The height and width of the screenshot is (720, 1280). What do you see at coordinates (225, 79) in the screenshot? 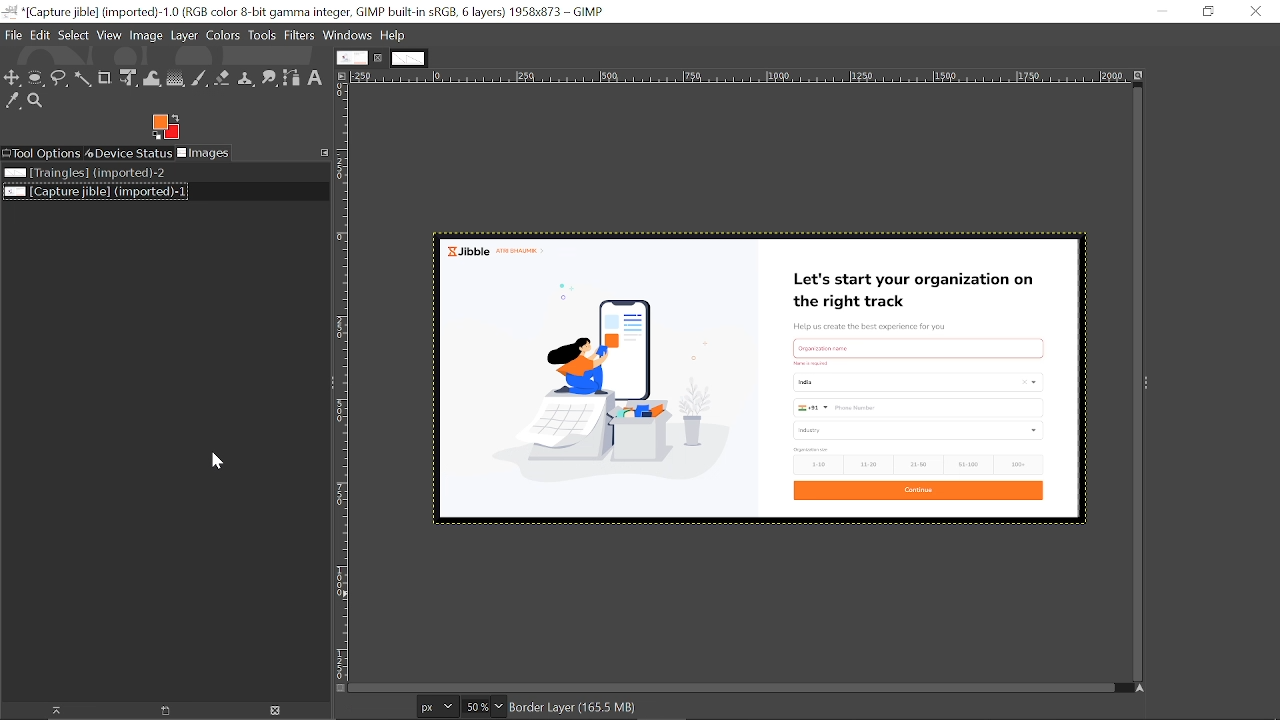
I see `Eraser tool` at bounding box center [225, 79].